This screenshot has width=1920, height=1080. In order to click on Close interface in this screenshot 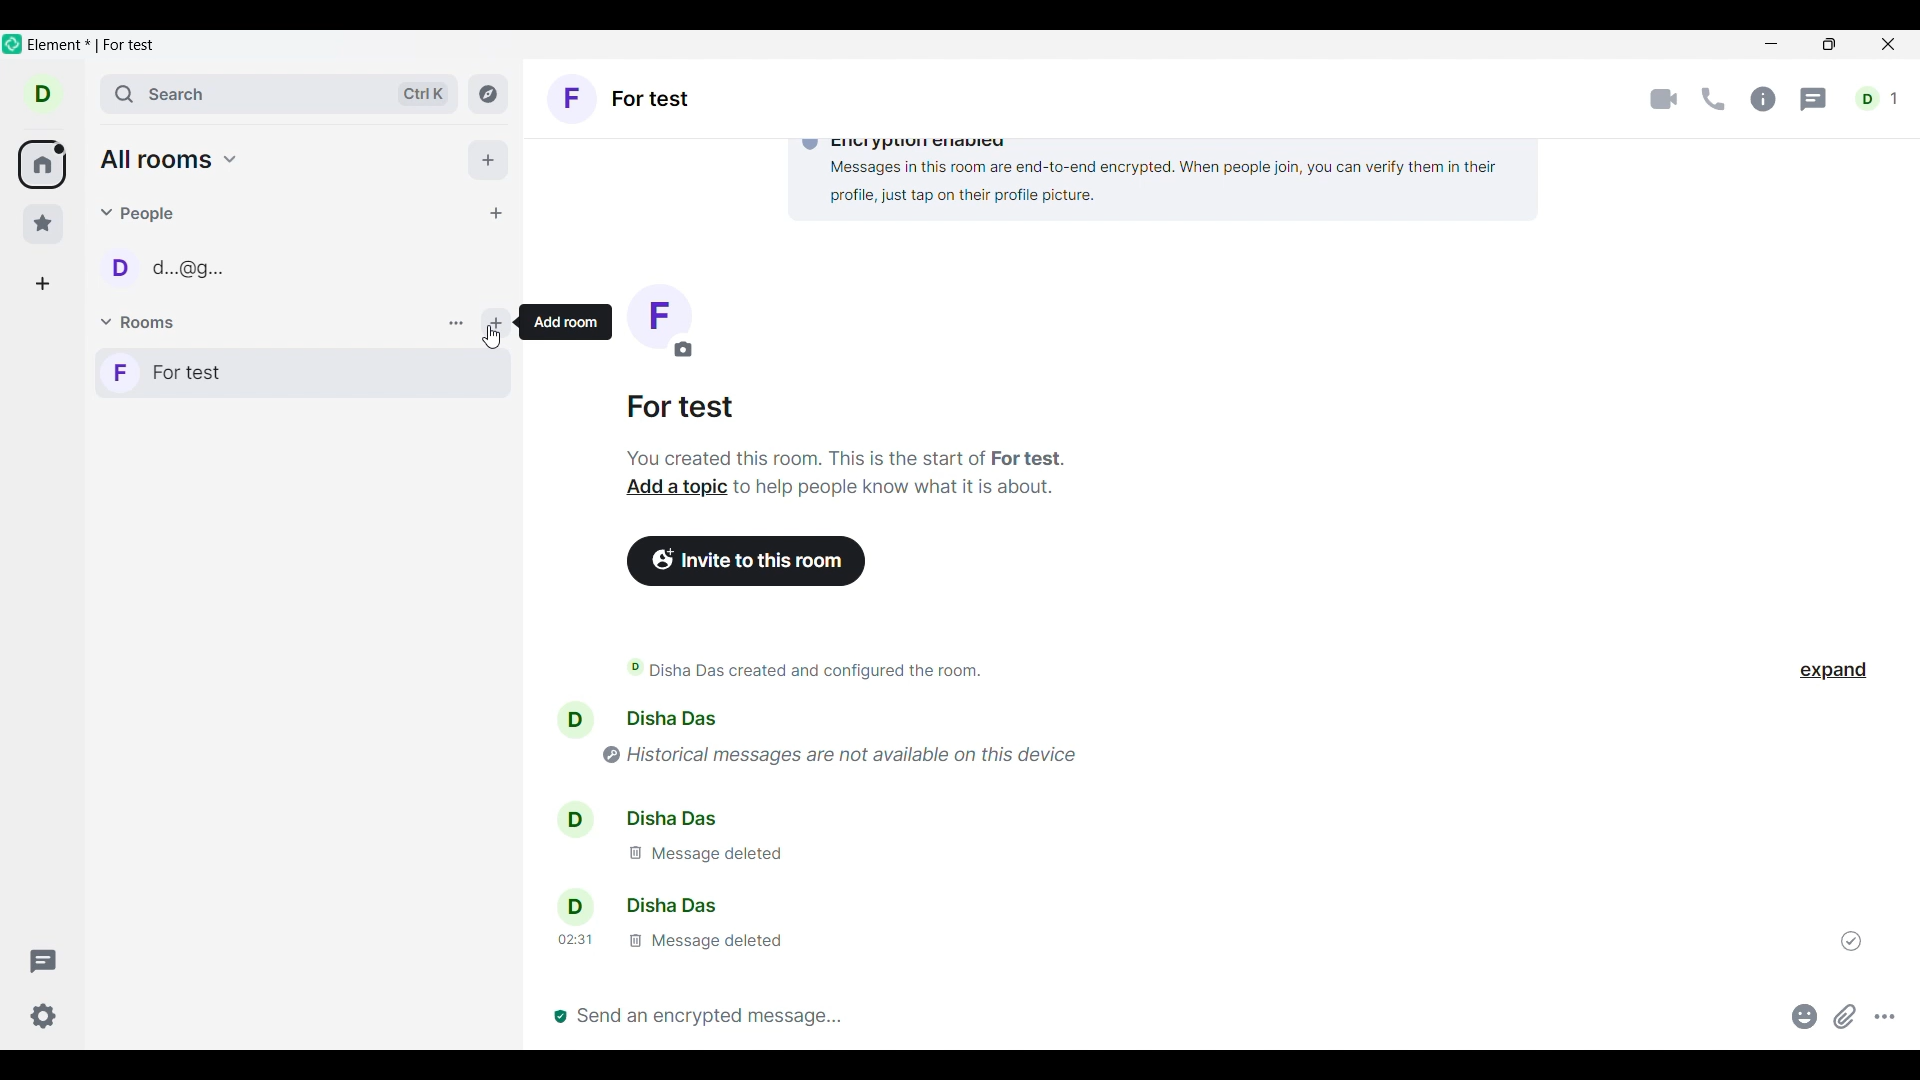, I will do `click(1888, 44)`.